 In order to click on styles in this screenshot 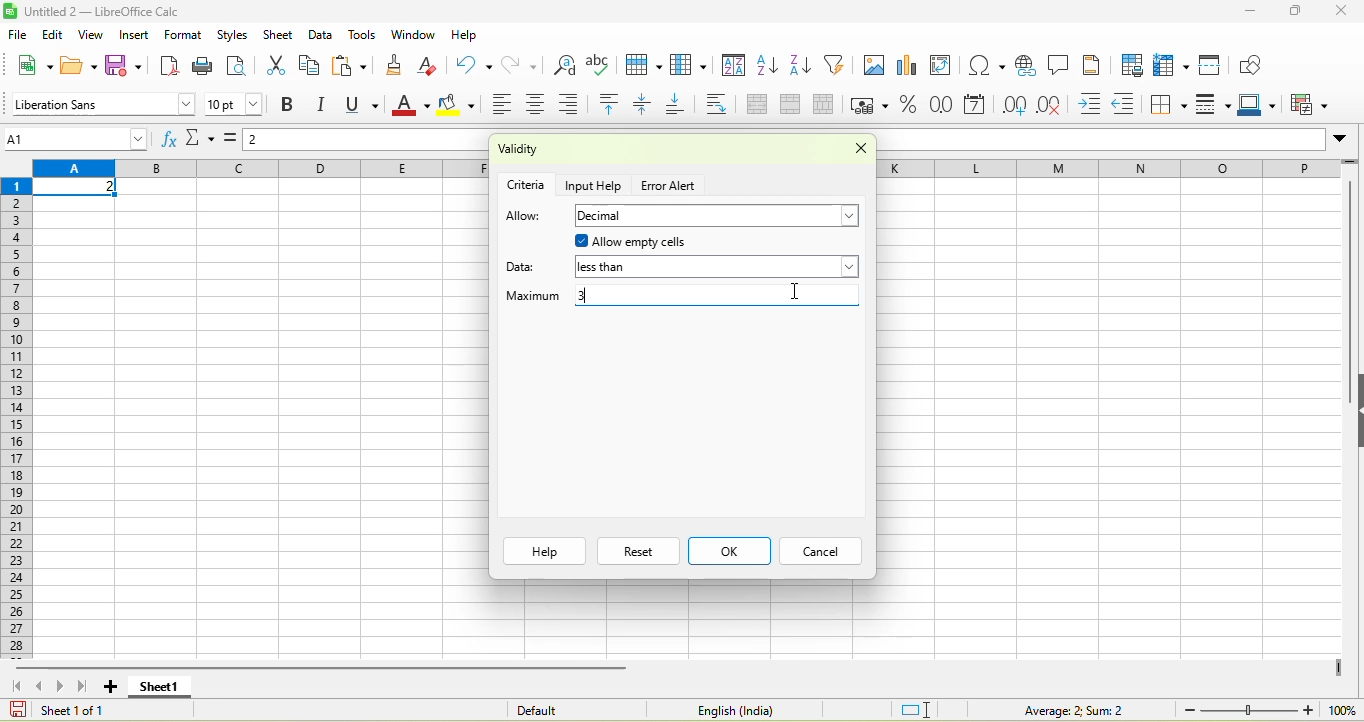, I will do `click(231, 33)`.